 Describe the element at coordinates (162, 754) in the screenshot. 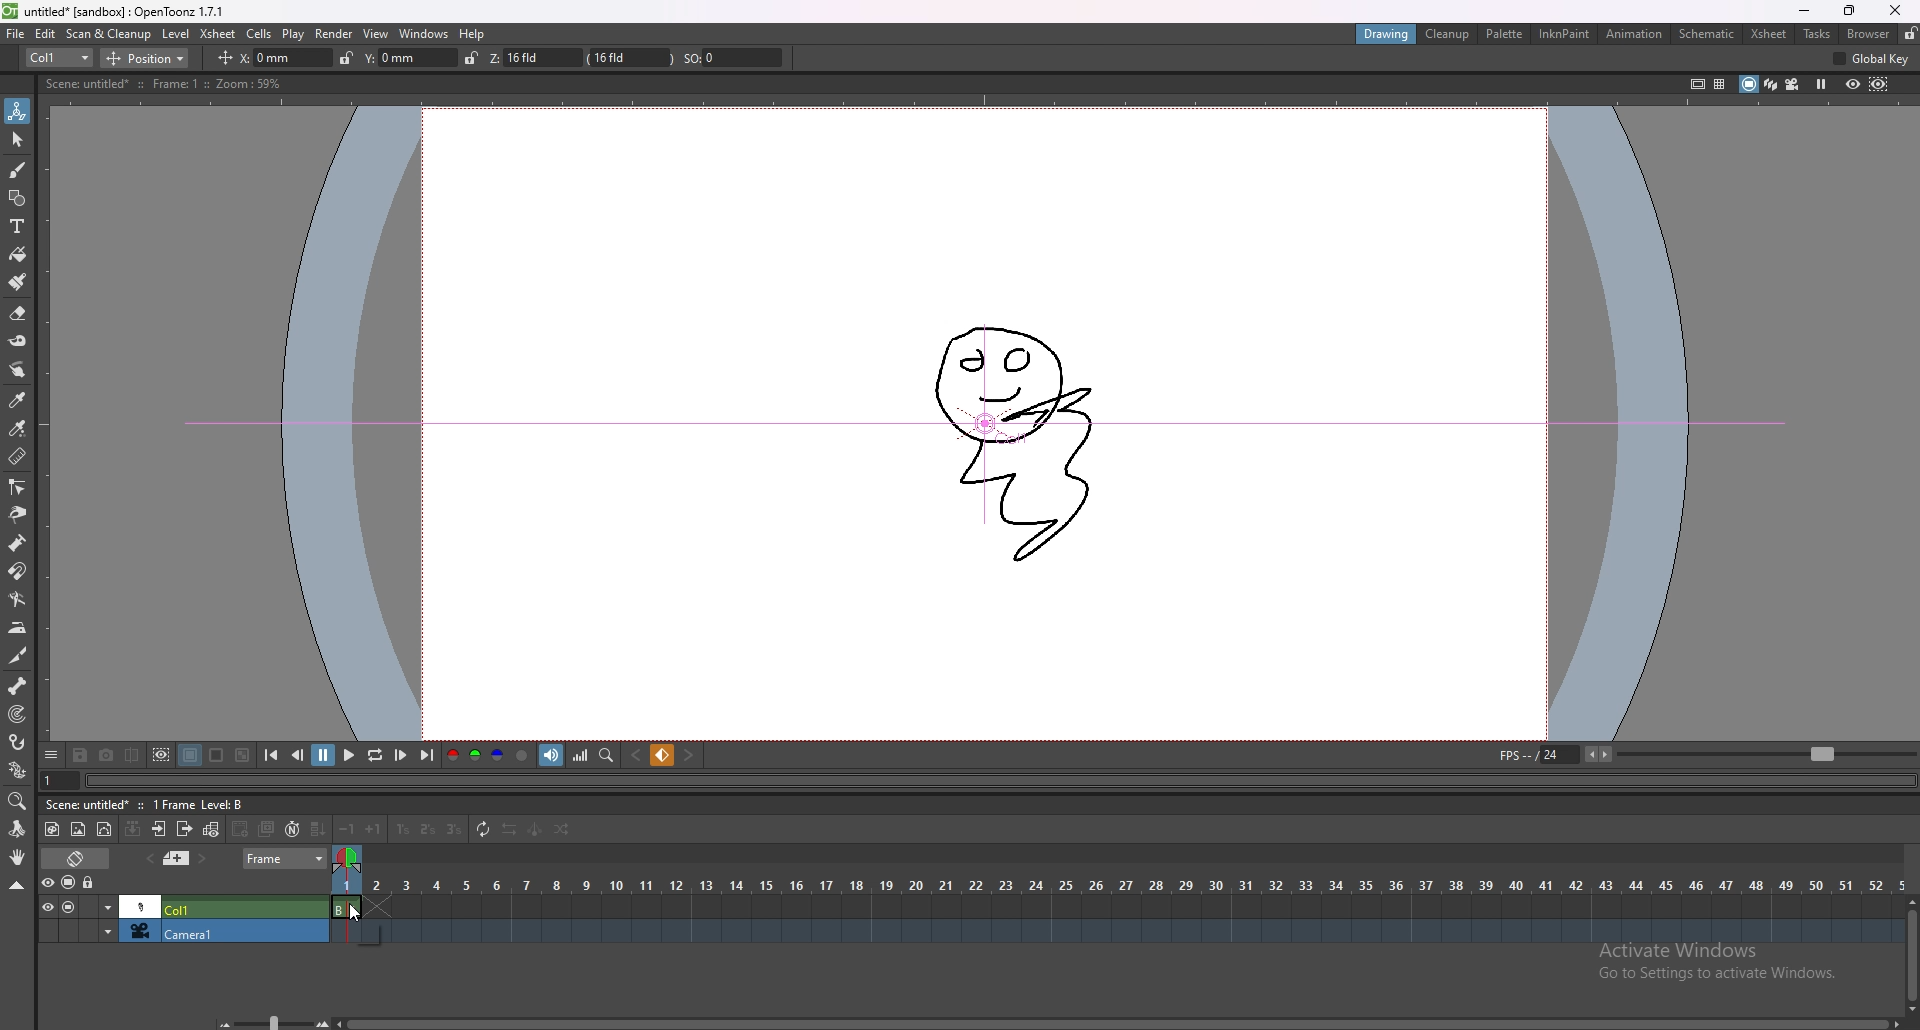

I see `define sub camera` at that location.